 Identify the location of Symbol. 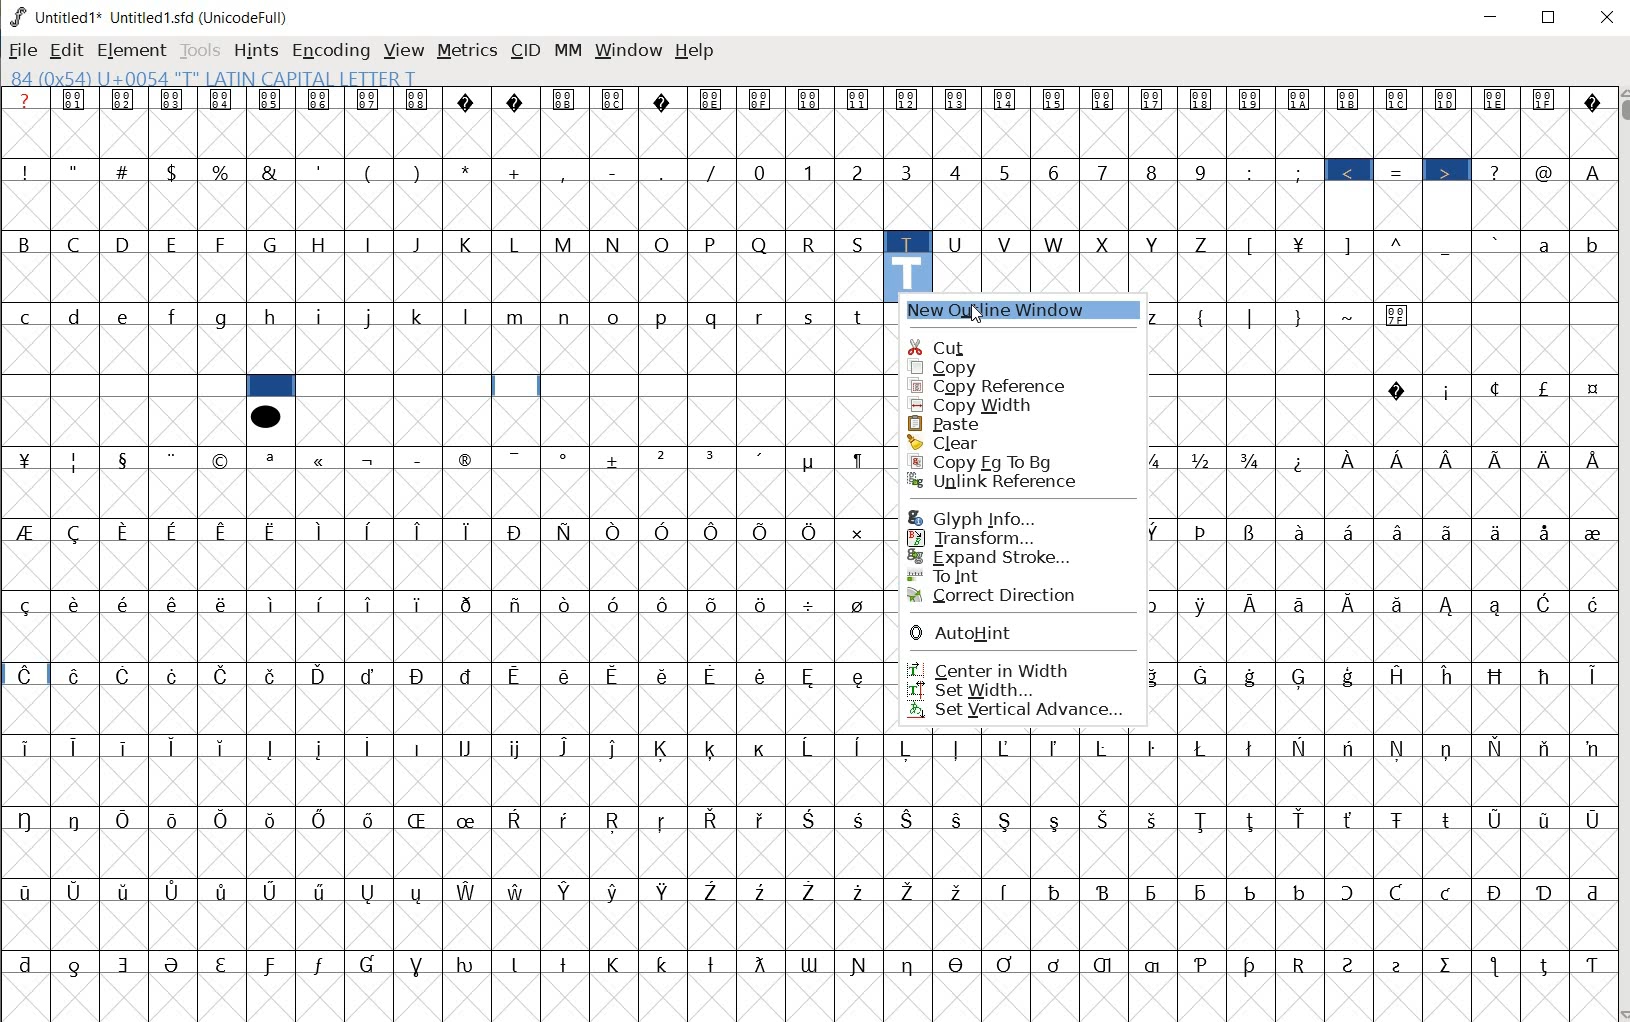
(26, 964).